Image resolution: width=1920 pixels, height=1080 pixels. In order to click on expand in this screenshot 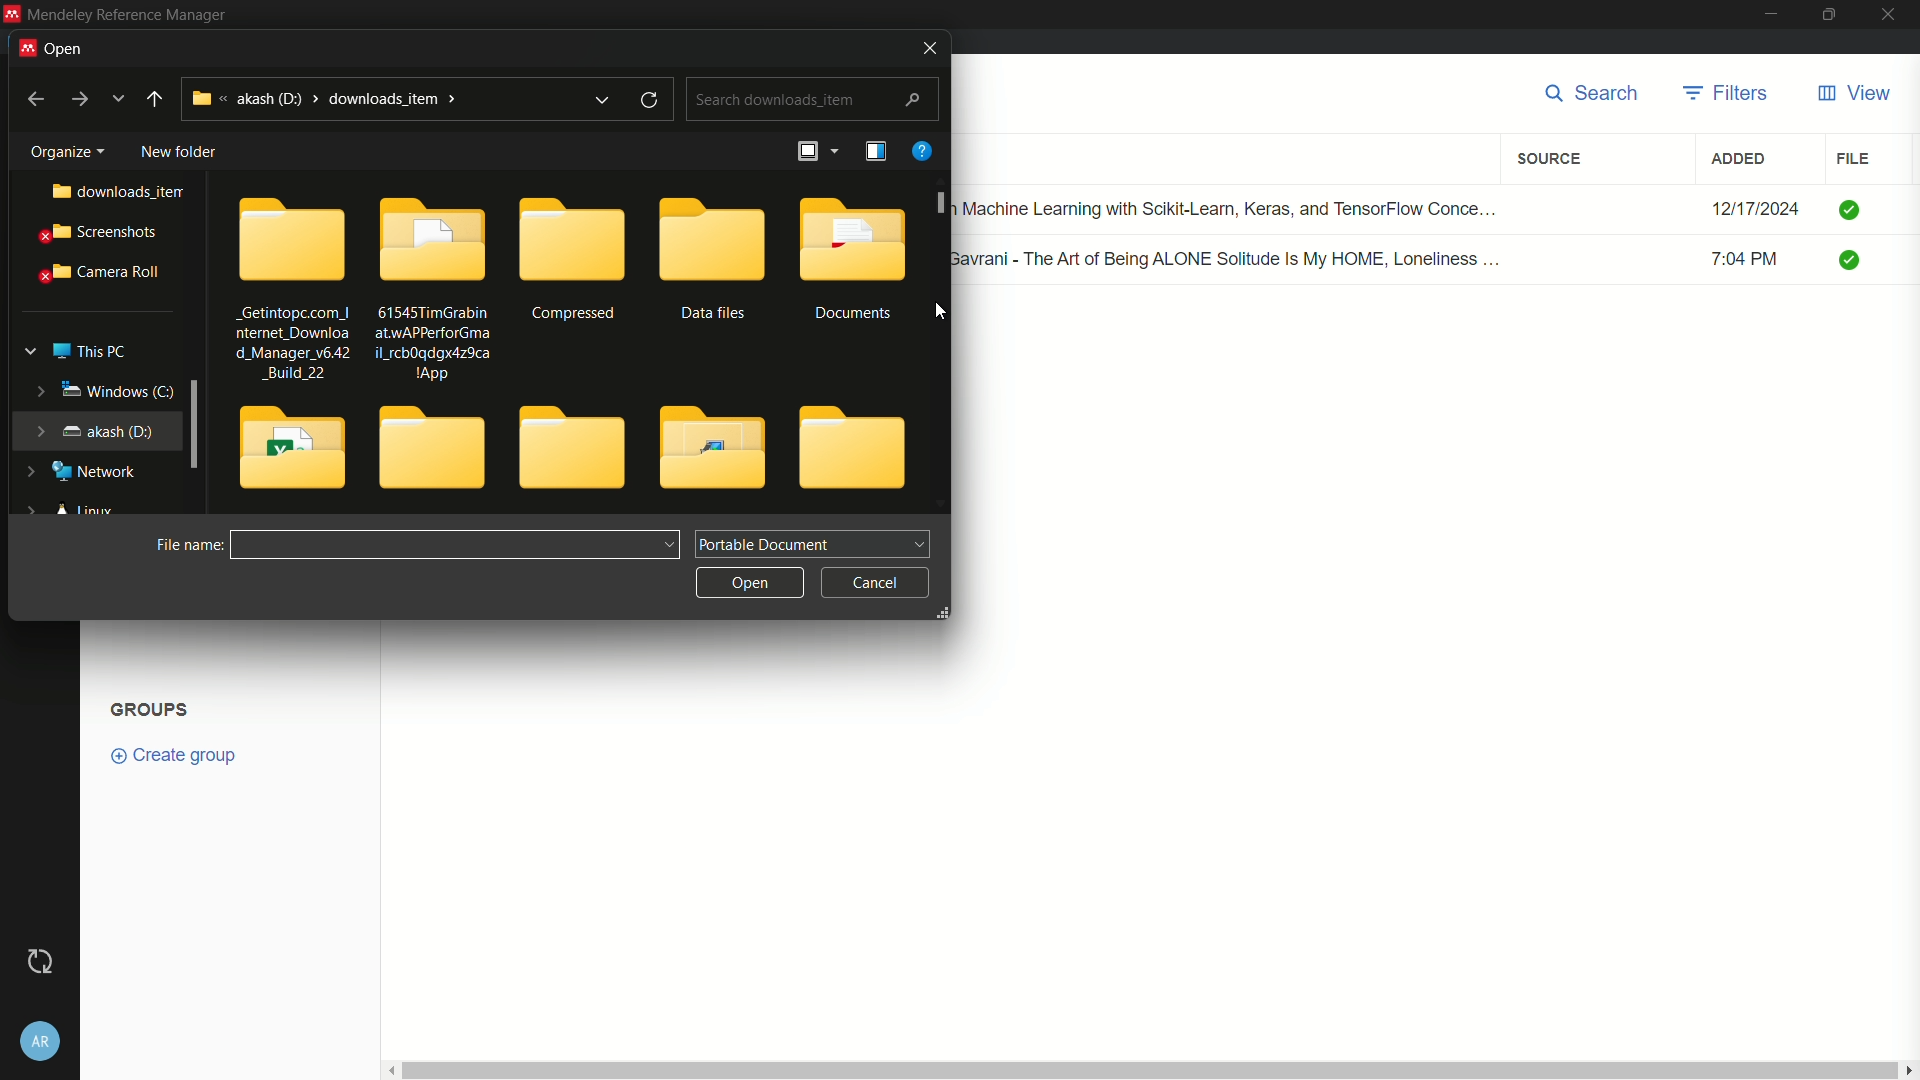, I will do `click(601, 99)`.